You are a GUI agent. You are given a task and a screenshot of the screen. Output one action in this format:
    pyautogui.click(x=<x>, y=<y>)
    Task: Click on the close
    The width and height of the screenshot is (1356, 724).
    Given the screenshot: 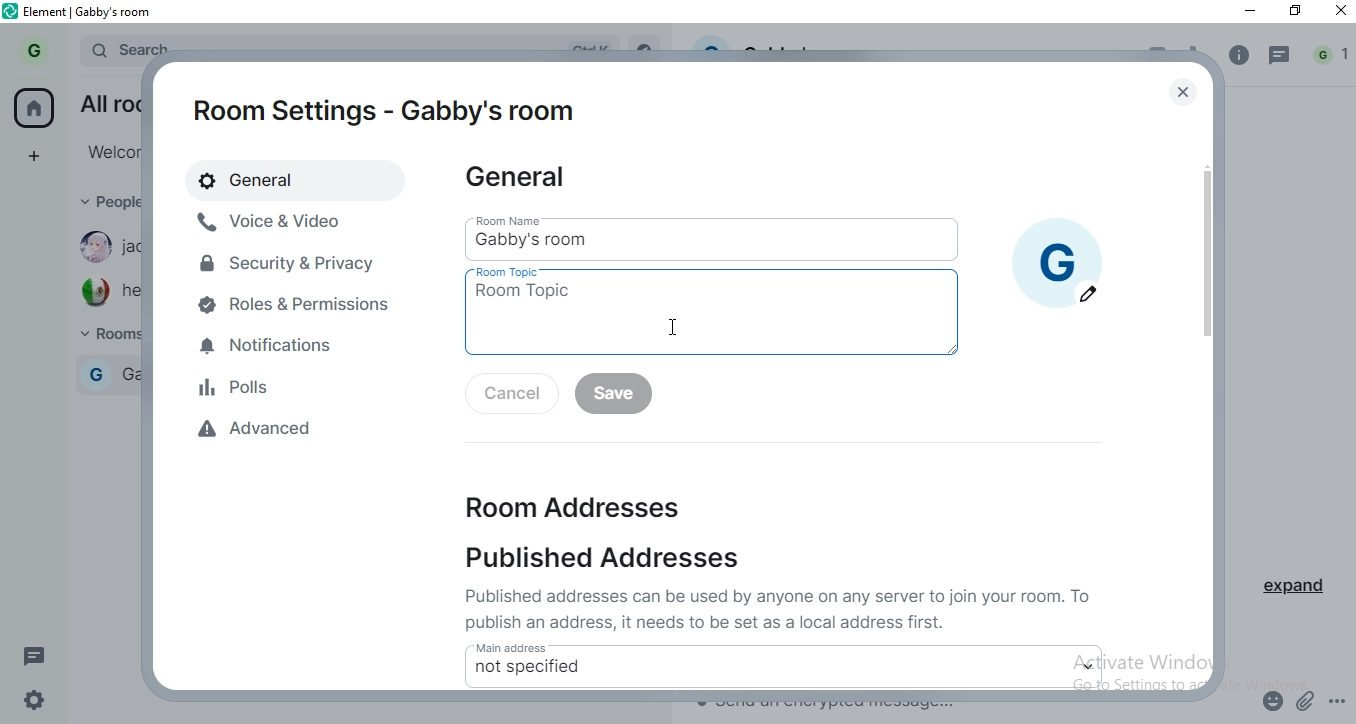 What is the action you would take?
    pyautogui.click(x=1337, y=15)
    